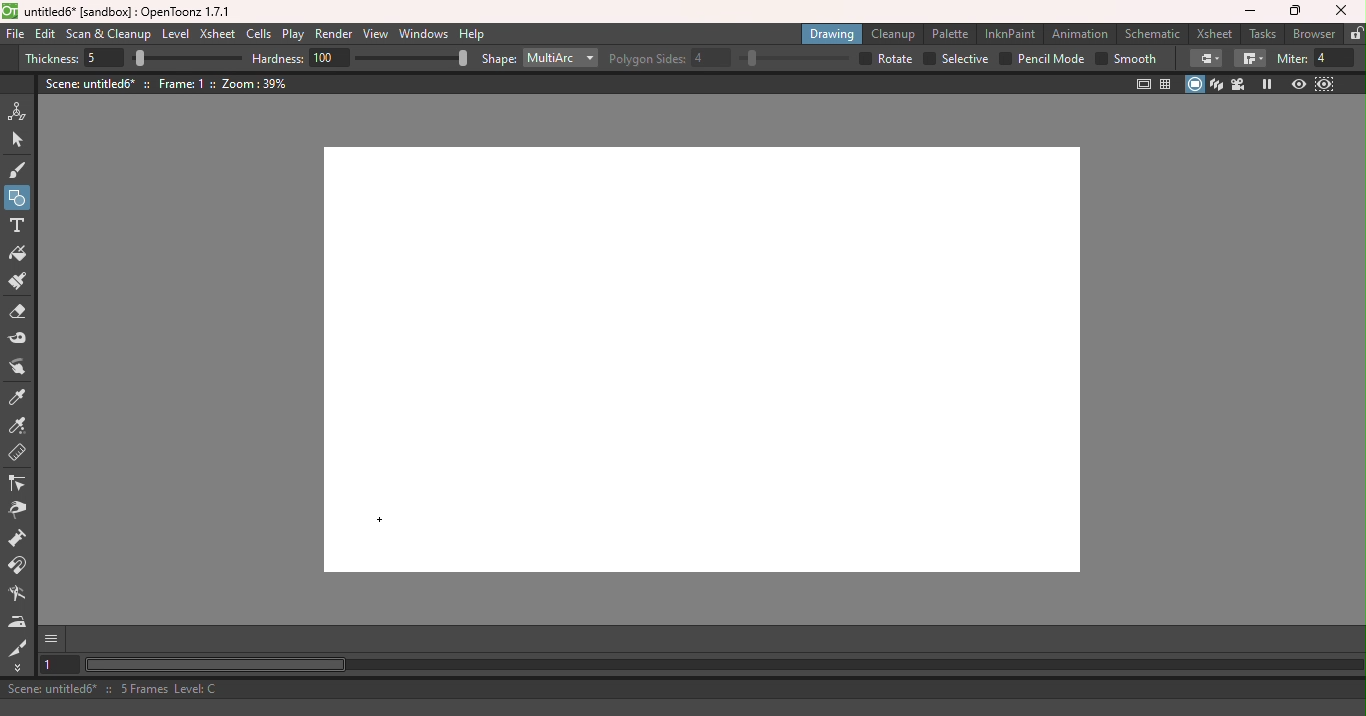  Describe the element at coordinates (561, 59) in the screenshot. I see `Multiarc` at that location.